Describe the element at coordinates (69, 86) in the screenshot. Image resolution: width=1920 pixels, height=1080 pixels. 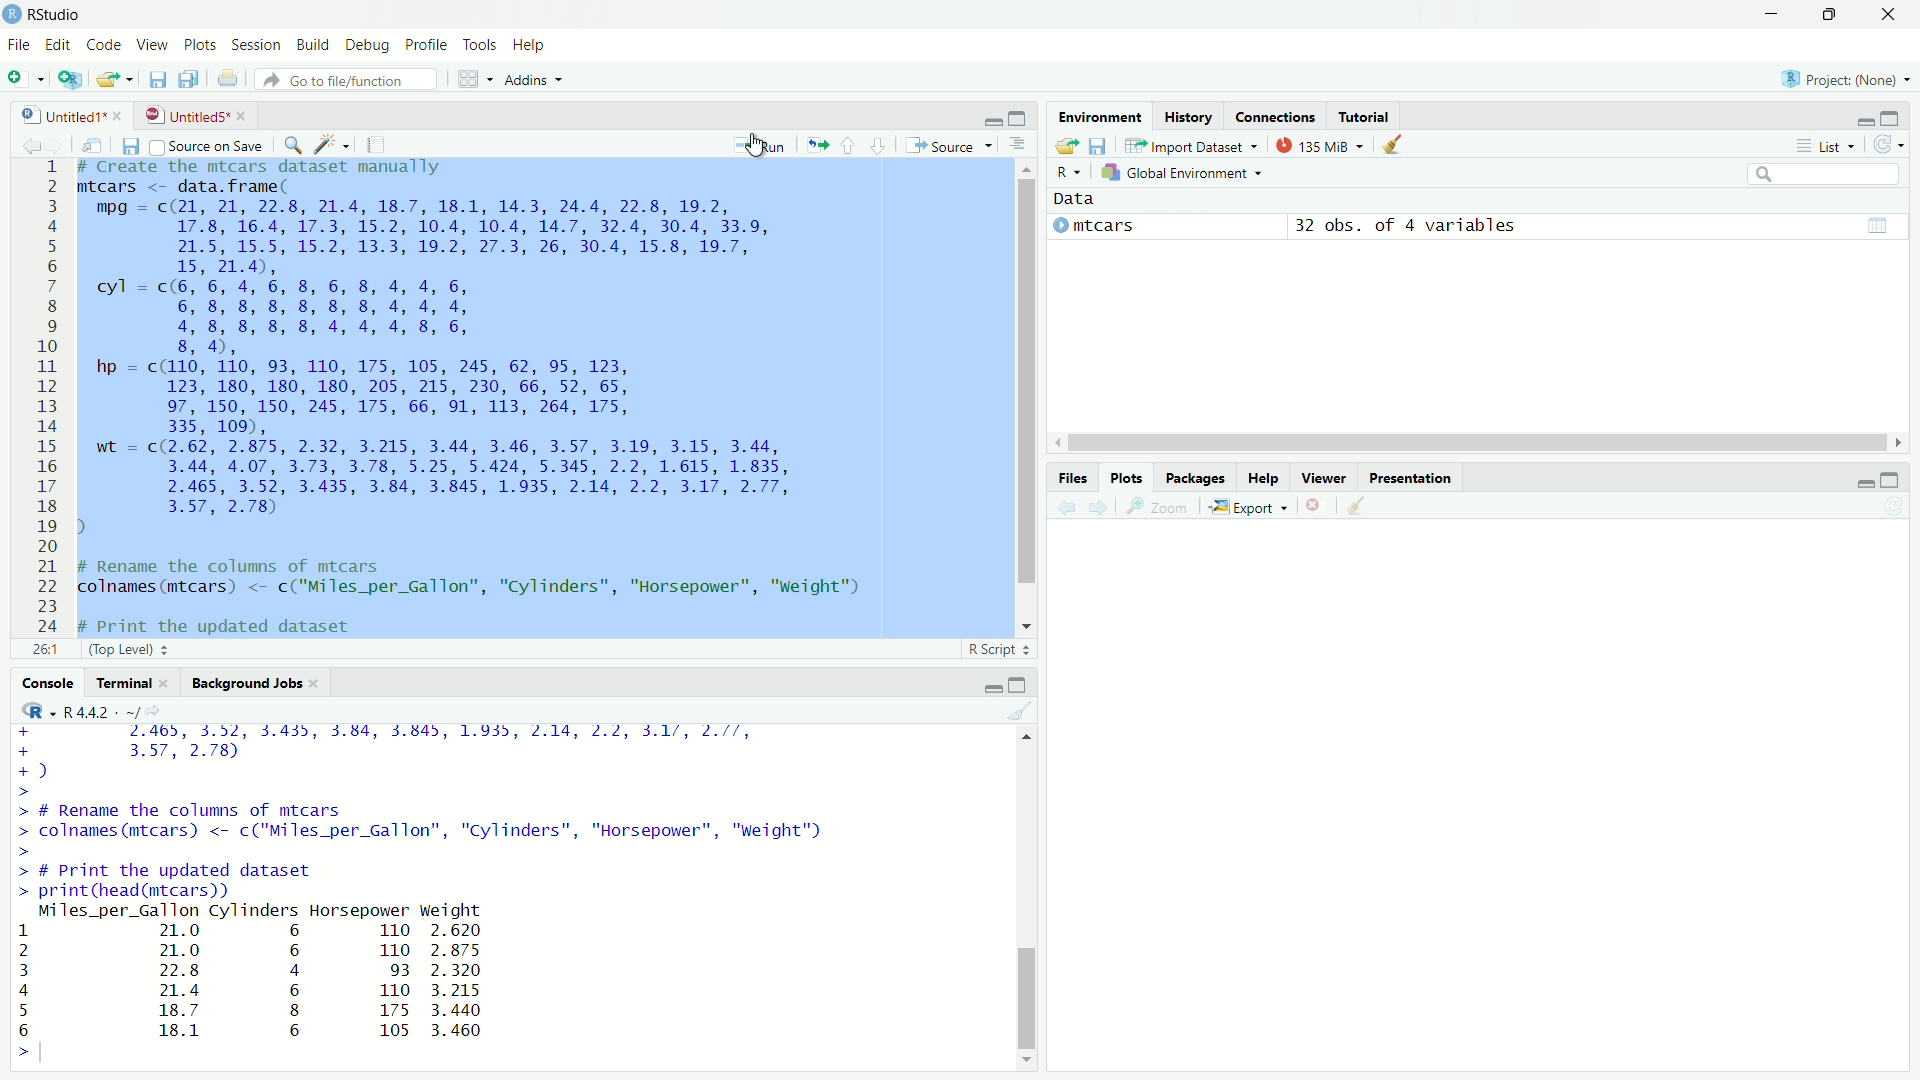
I see `add  script` at that location.